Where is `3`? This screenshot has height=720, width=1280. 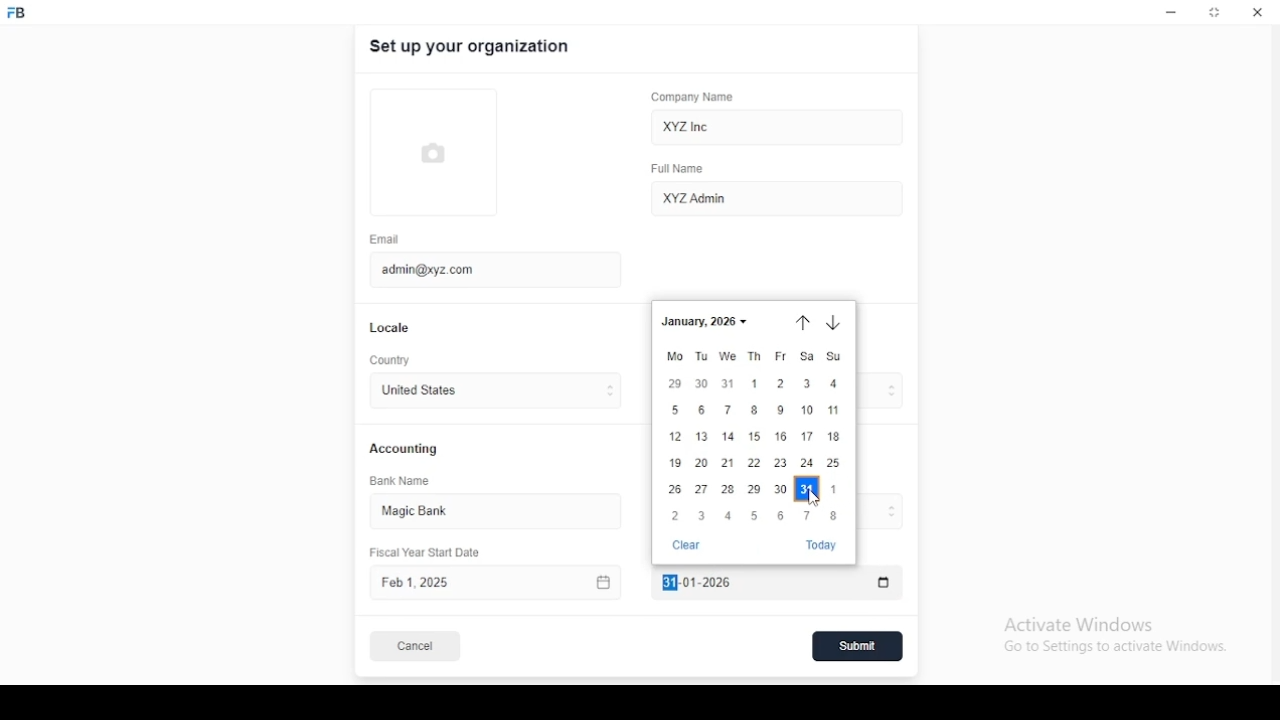 3 is located at coordinates (704, 437).